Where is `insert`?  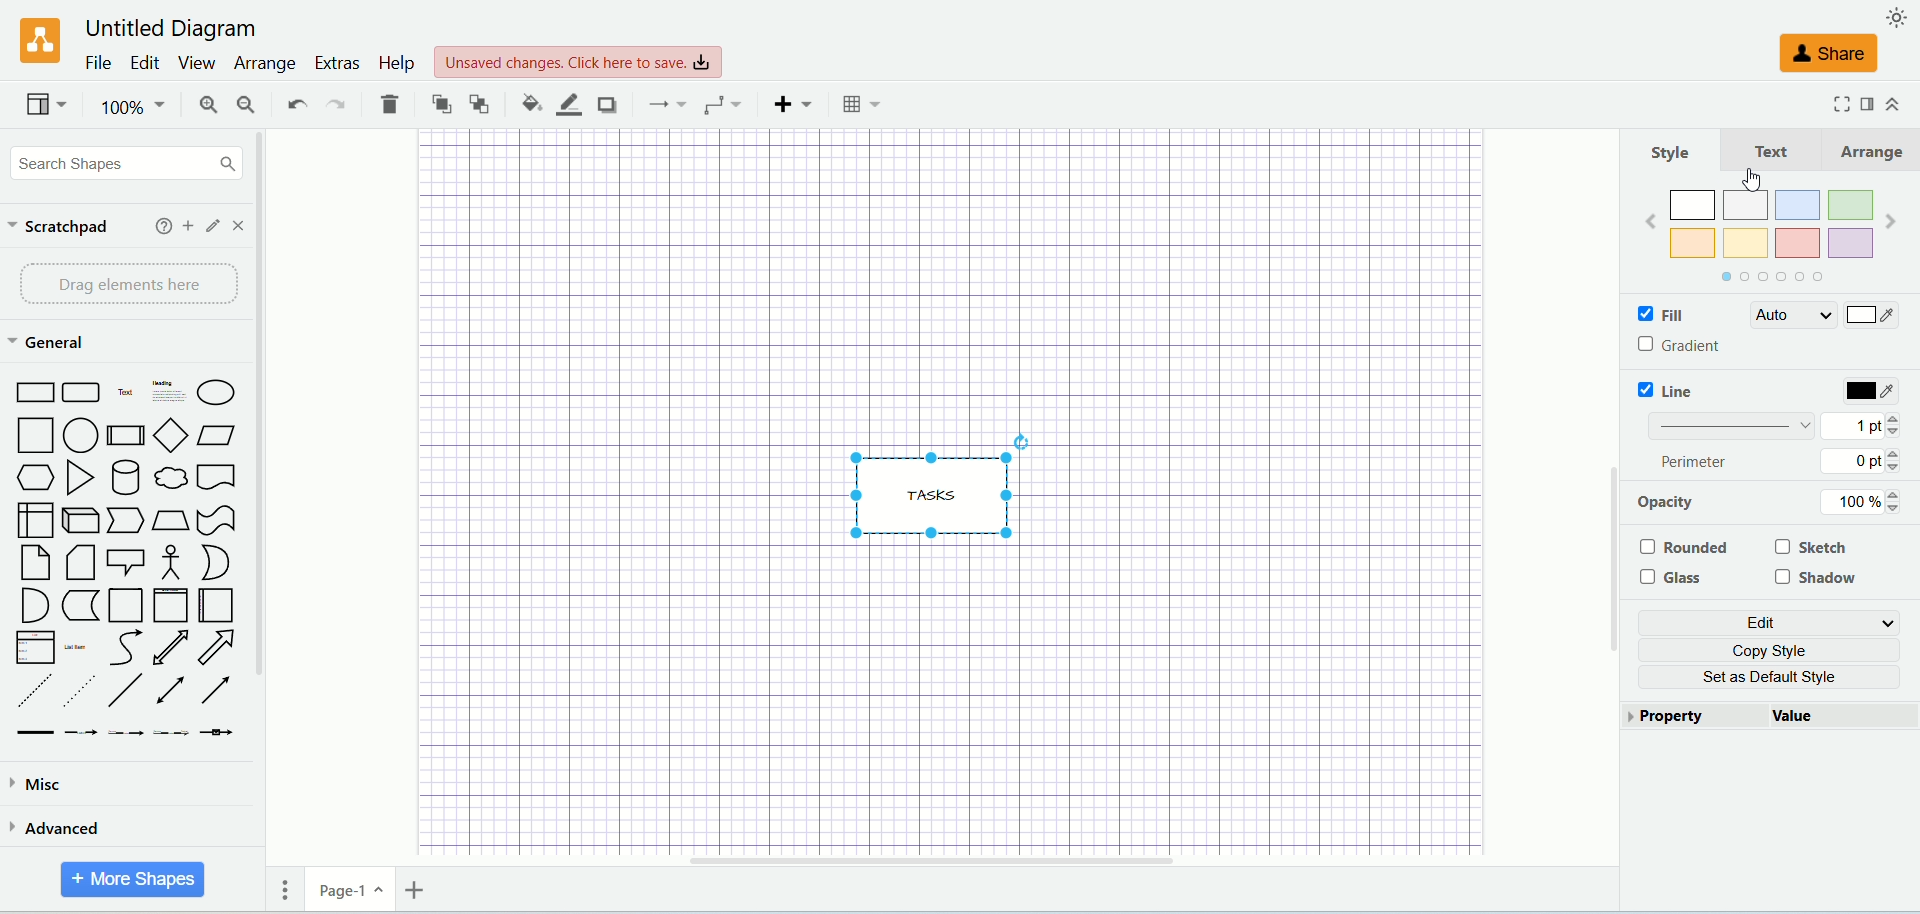 insert is located at coordinates (788, 104).